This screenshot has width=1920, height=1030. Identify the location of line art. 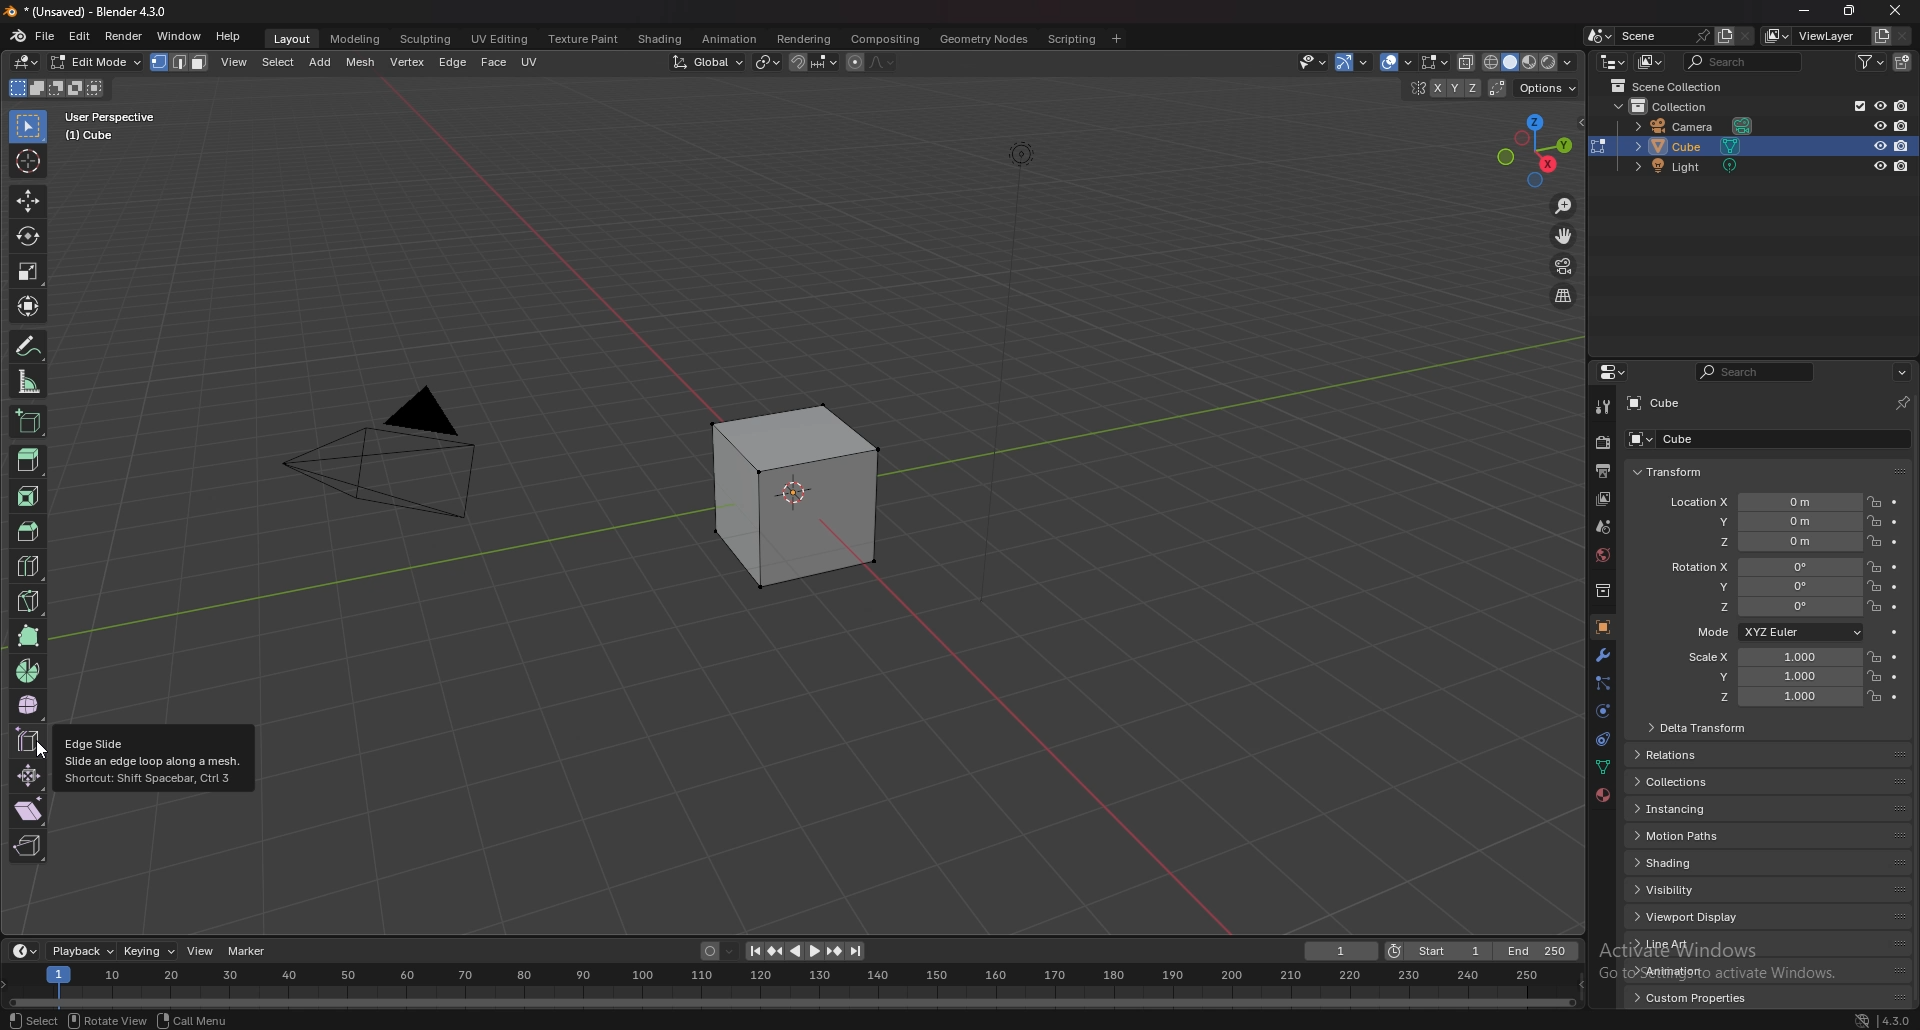
(1685, 945).